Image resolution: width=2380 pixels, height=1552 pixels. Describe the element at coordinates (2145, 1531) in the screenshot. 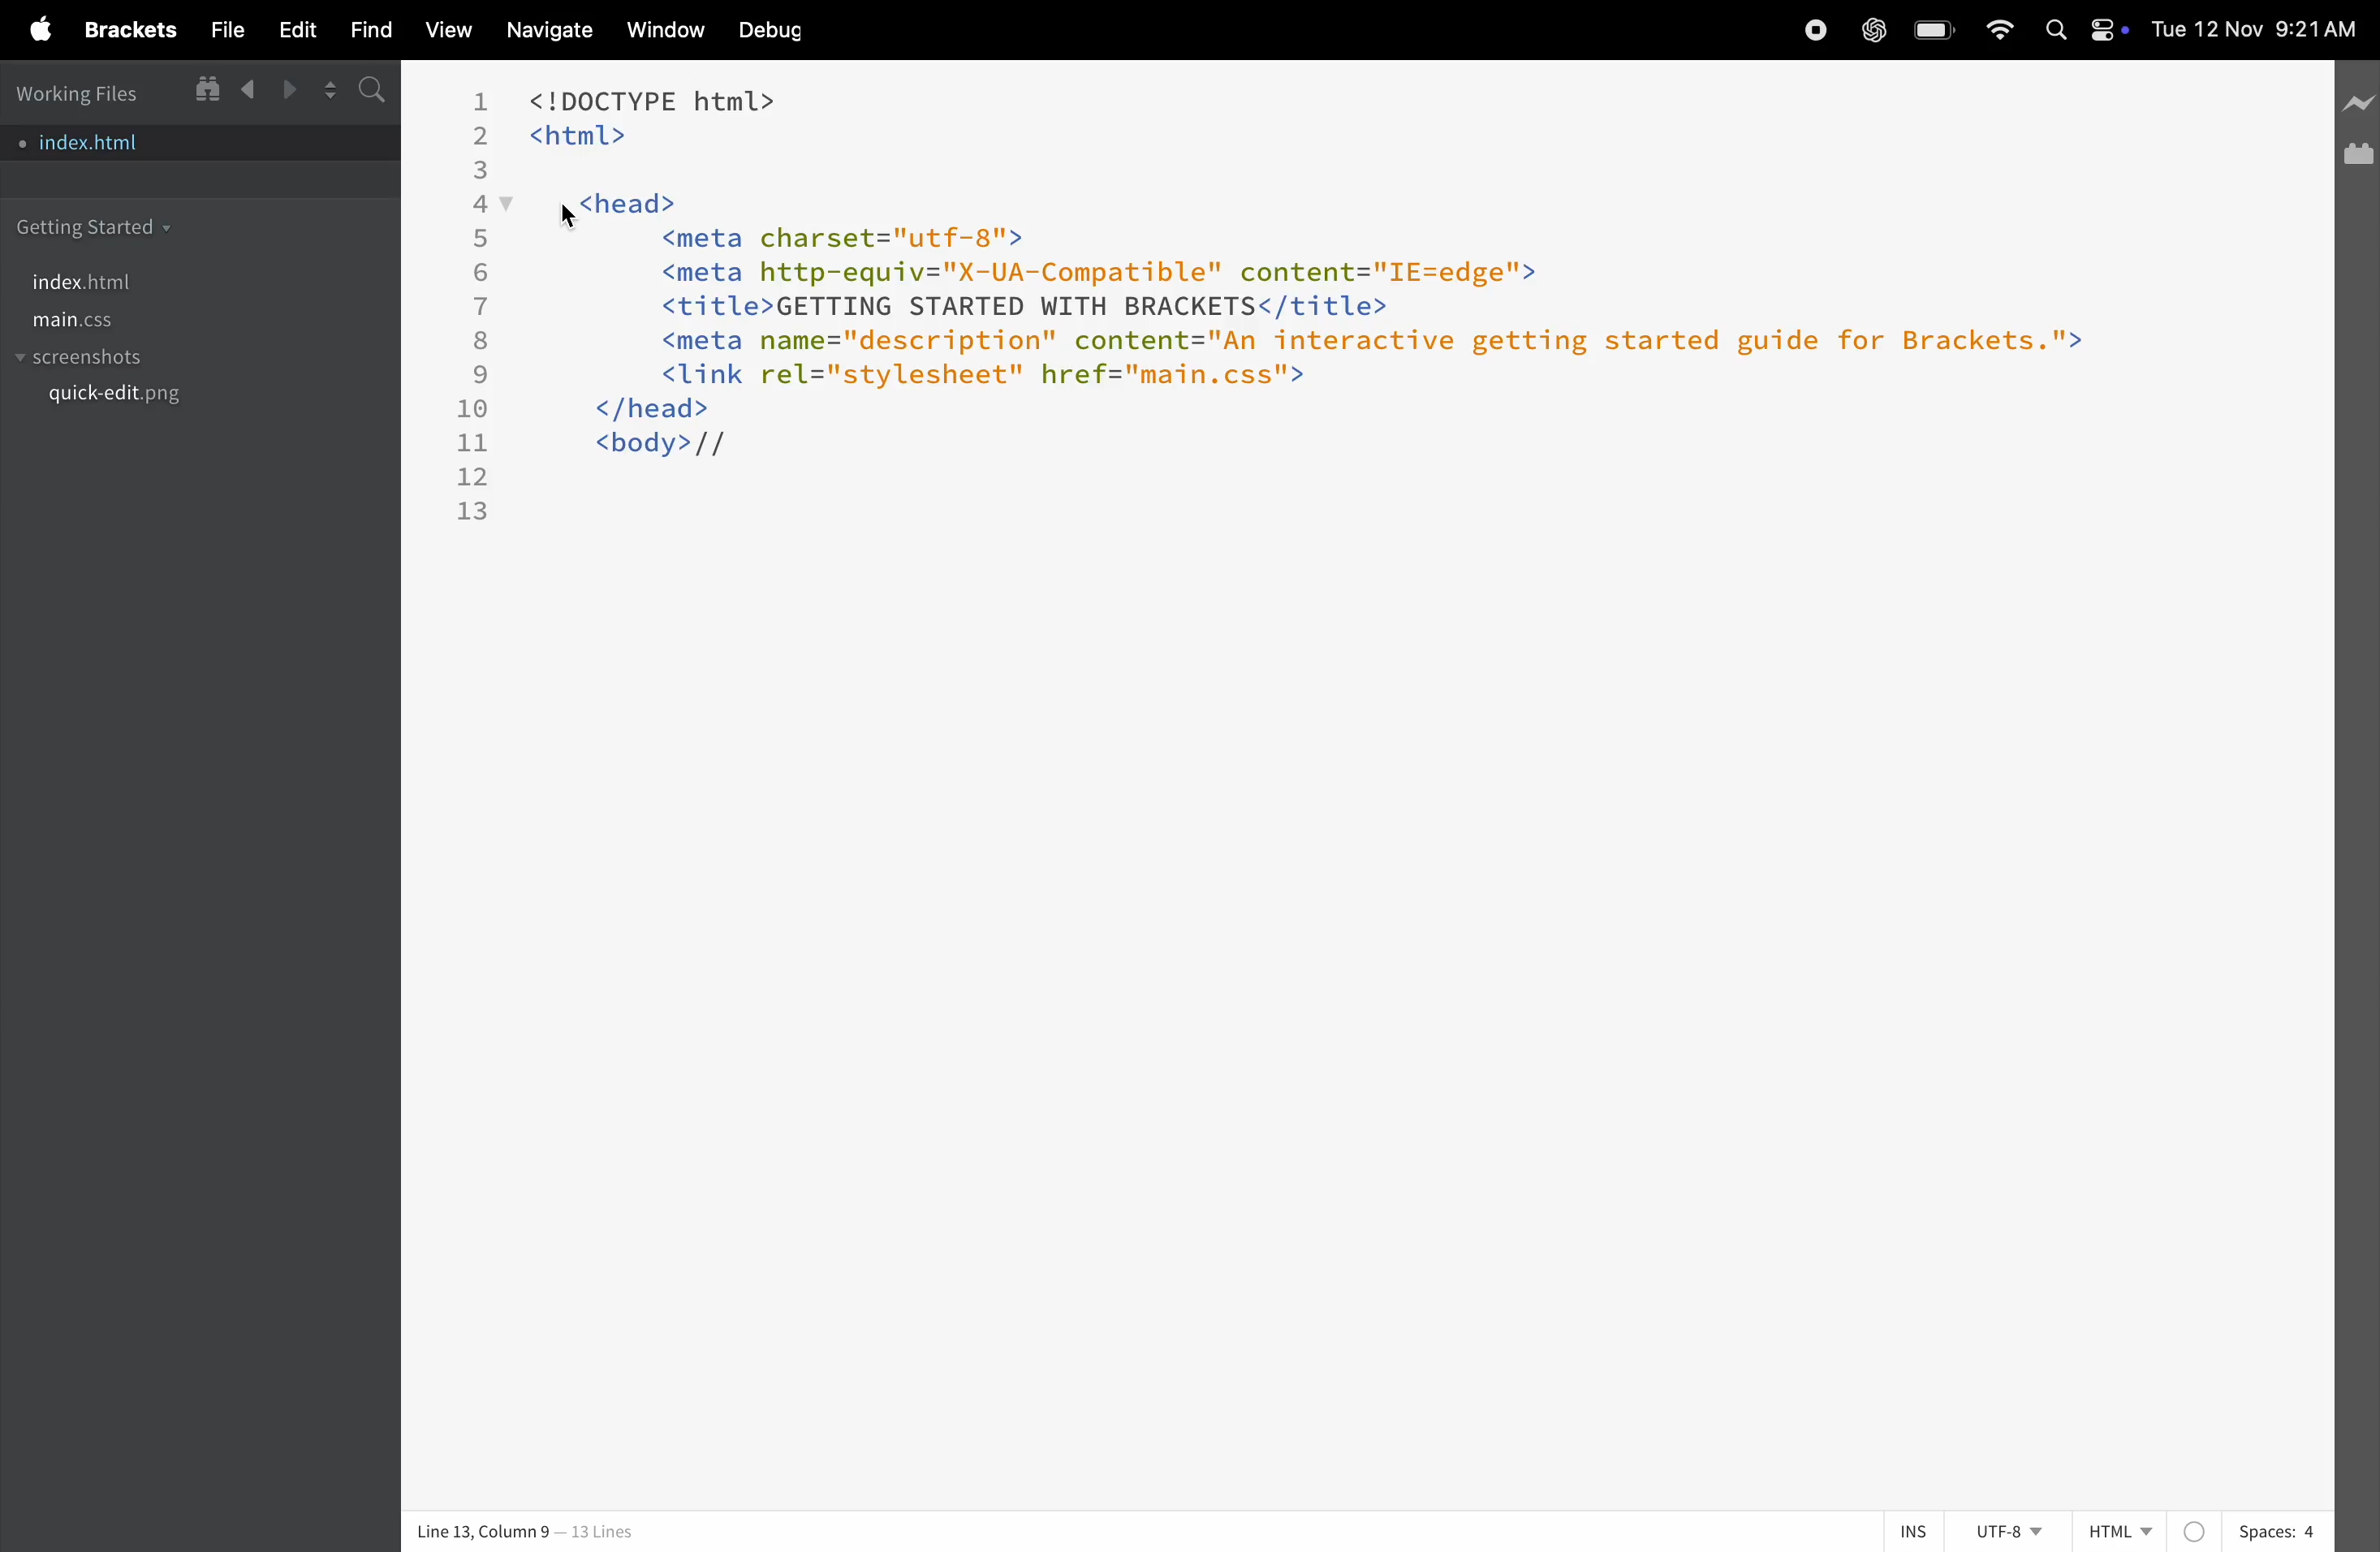

I see `Html ` at that location.